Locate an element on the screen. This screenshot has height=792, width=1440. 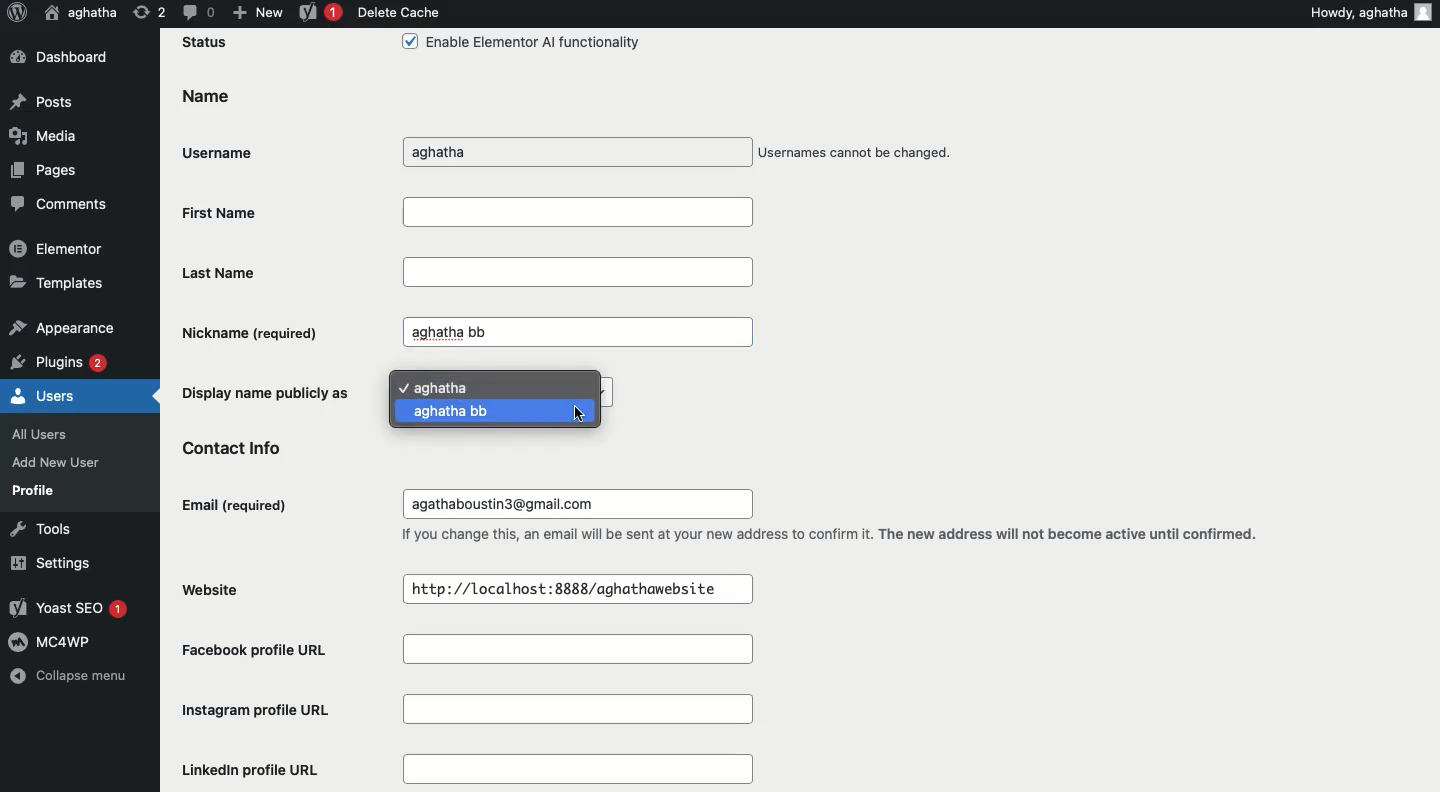
Contact info is located at coordinates (244, 446).